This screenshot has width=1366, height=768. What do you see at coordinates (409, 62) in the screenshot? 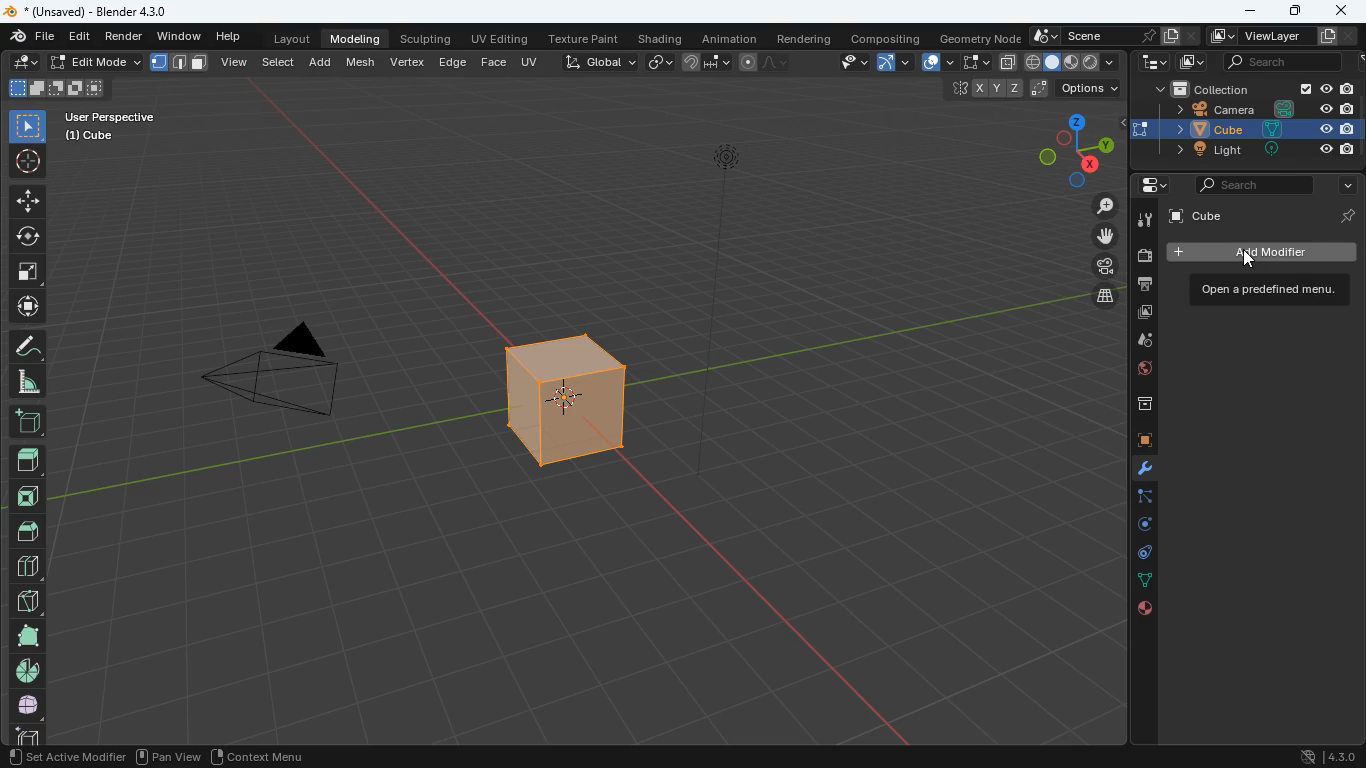
I see `vertex` at bounding box center [409, 62].